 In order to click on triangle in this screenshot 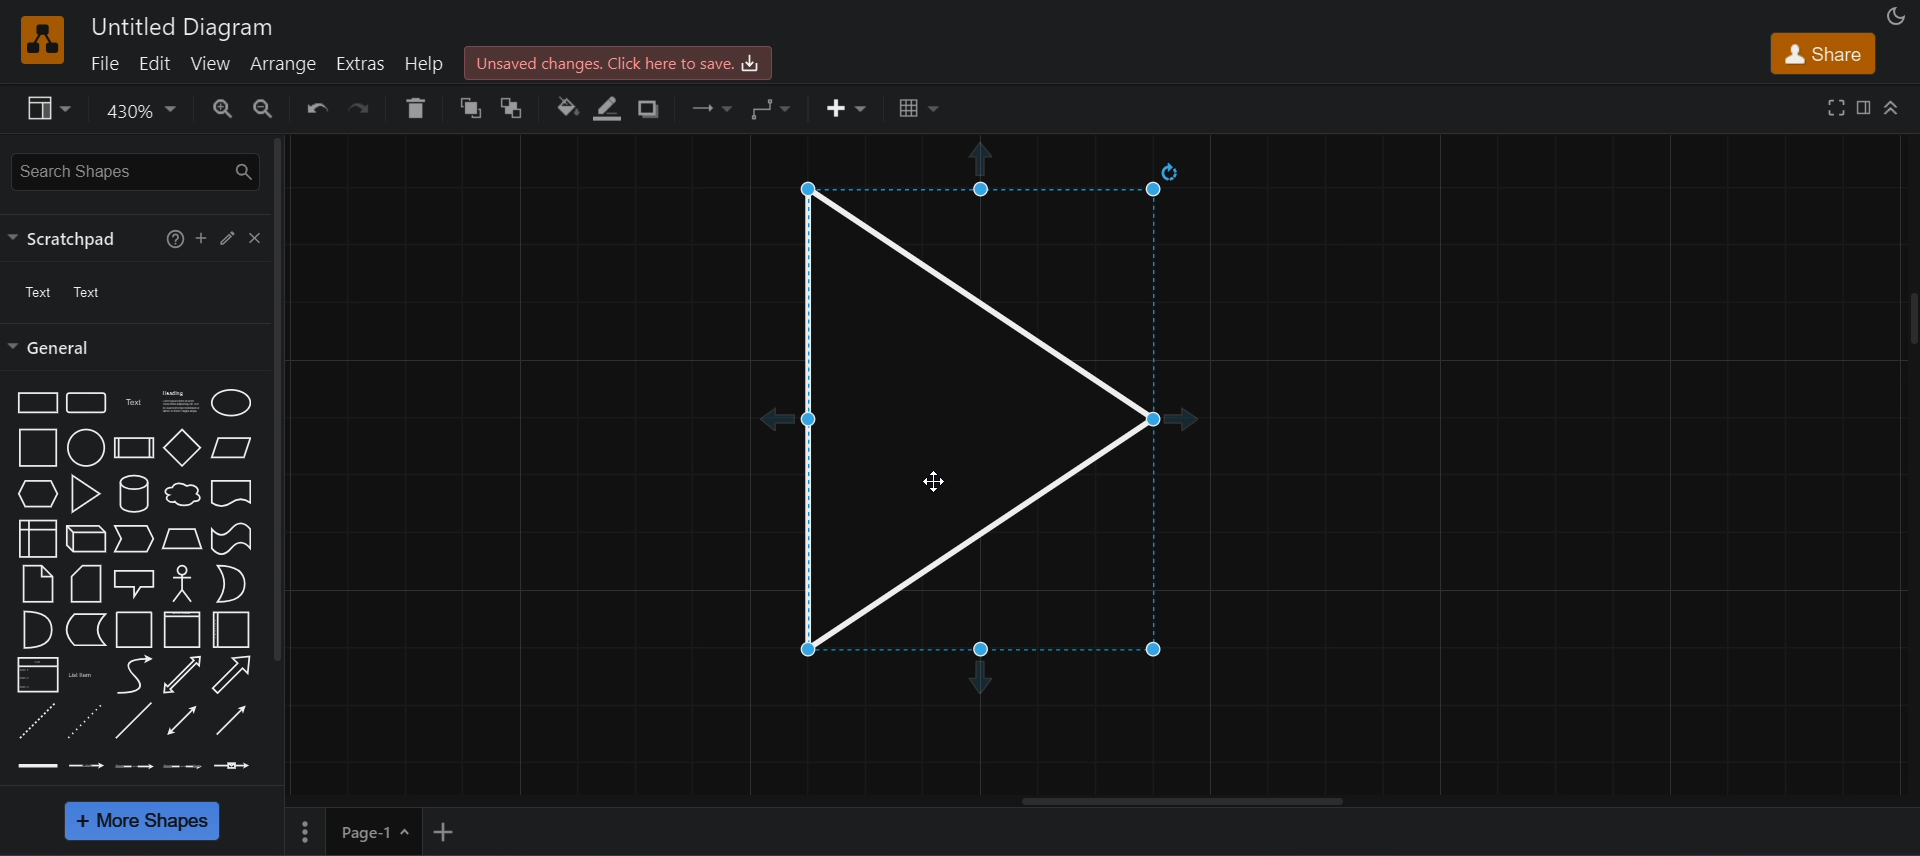, I will do `click(991, 428)`.